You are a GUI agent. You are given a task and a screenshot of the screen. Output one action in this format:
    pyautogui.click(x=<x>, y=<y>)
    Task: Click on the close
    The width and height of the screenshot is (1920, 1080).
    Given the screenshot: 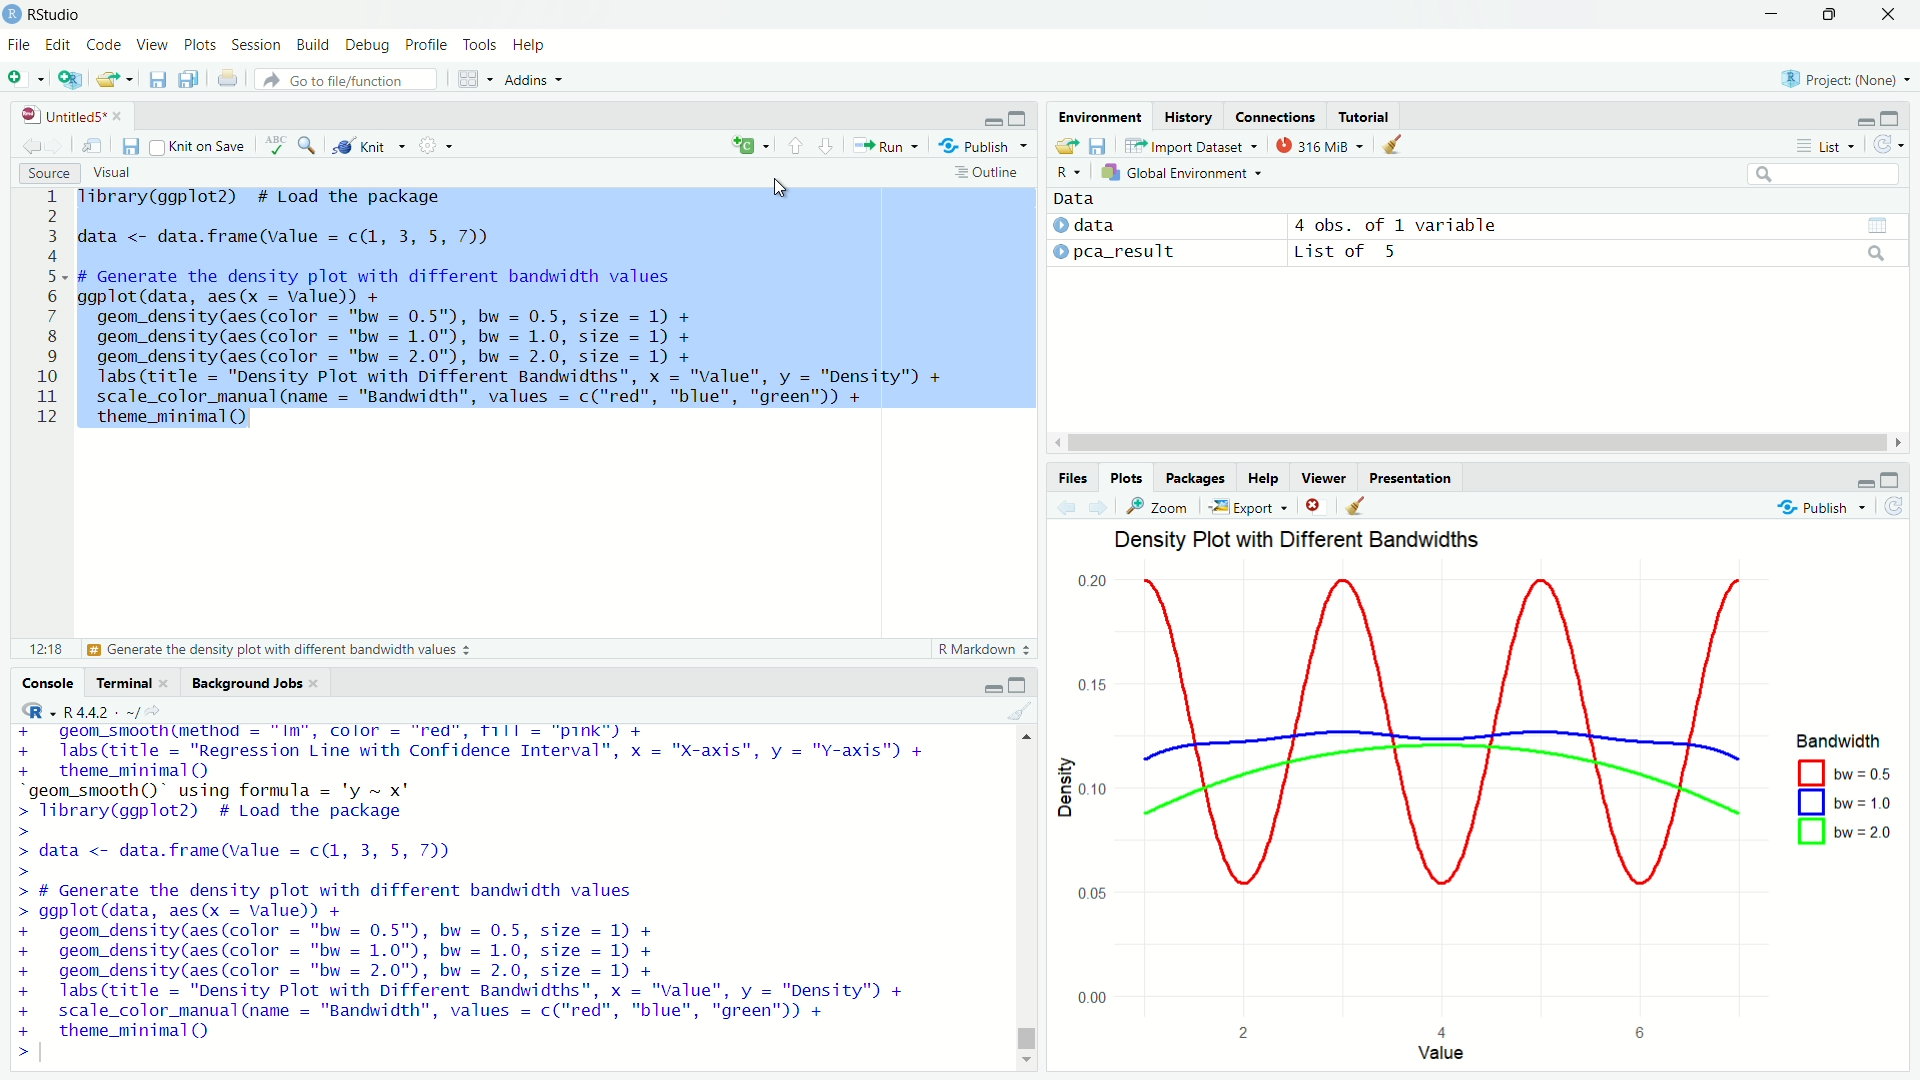 What is the action you would take?
    pyautogui.click(x=1888, y=14)
    